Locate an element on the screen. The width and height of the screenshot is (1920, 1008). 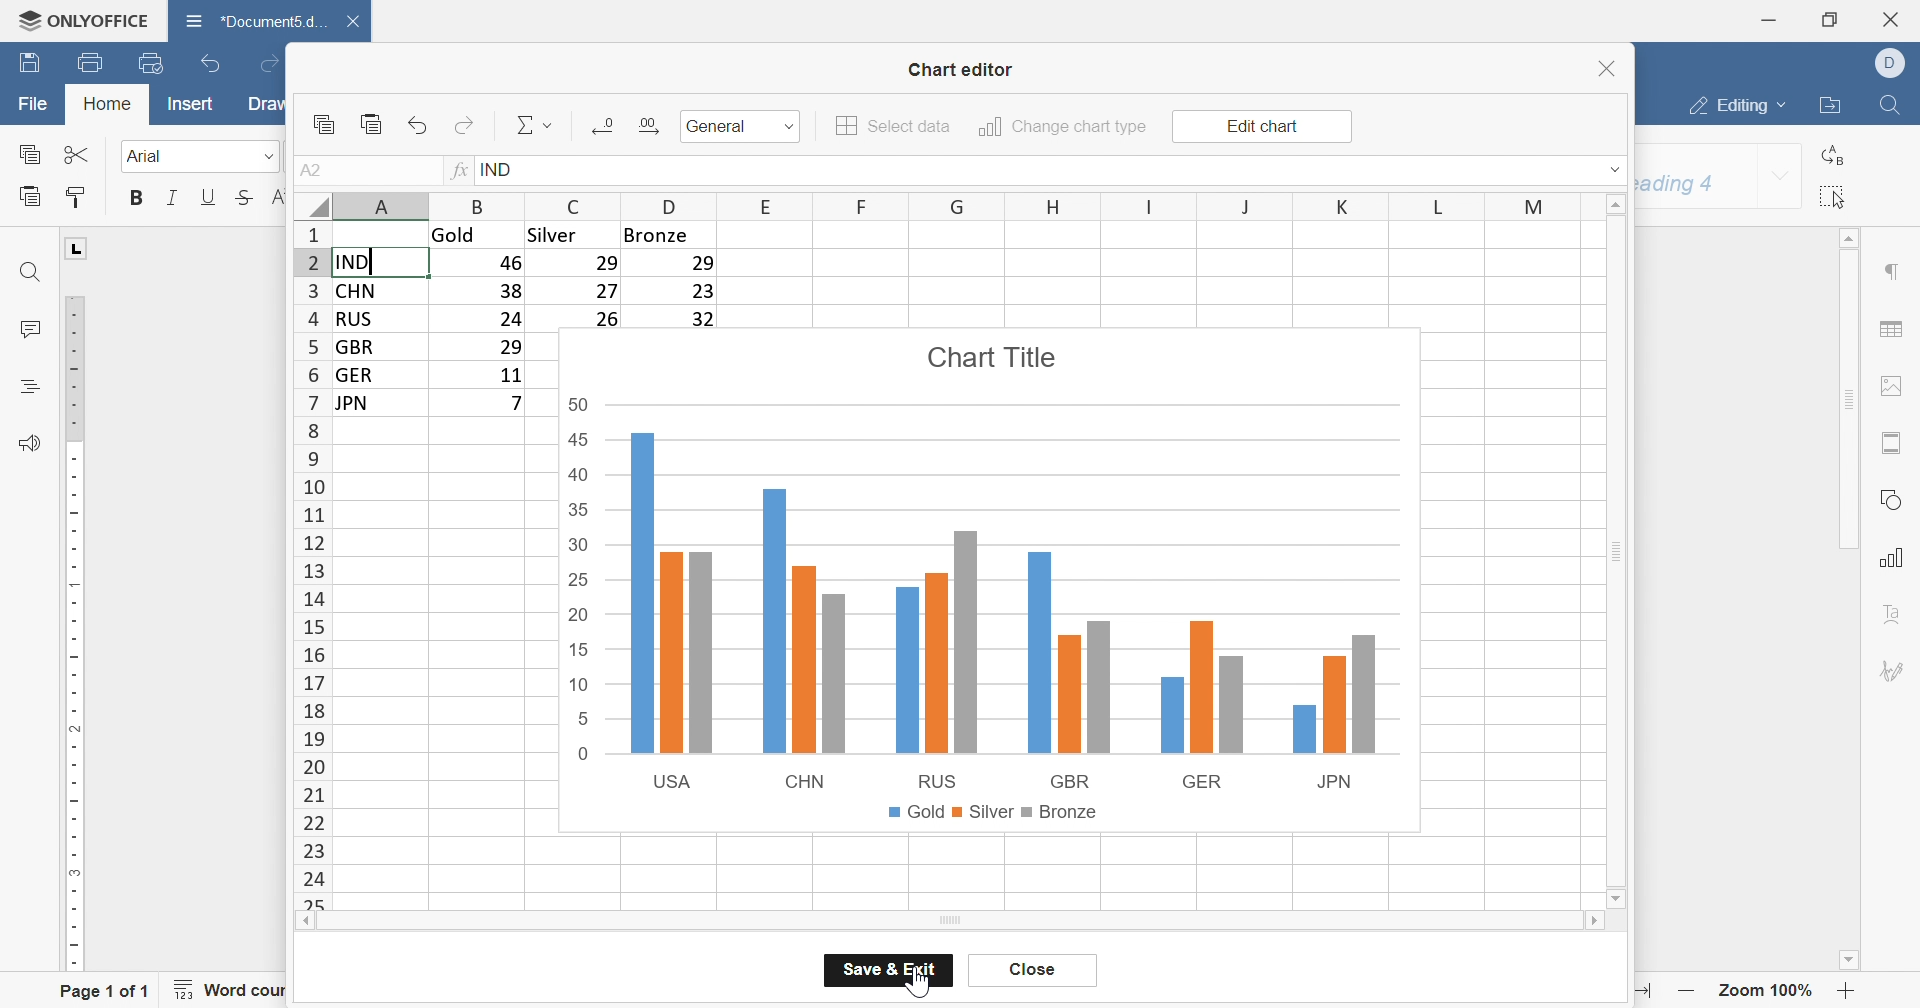
scroll bar is located at coordinates (1612, 552).